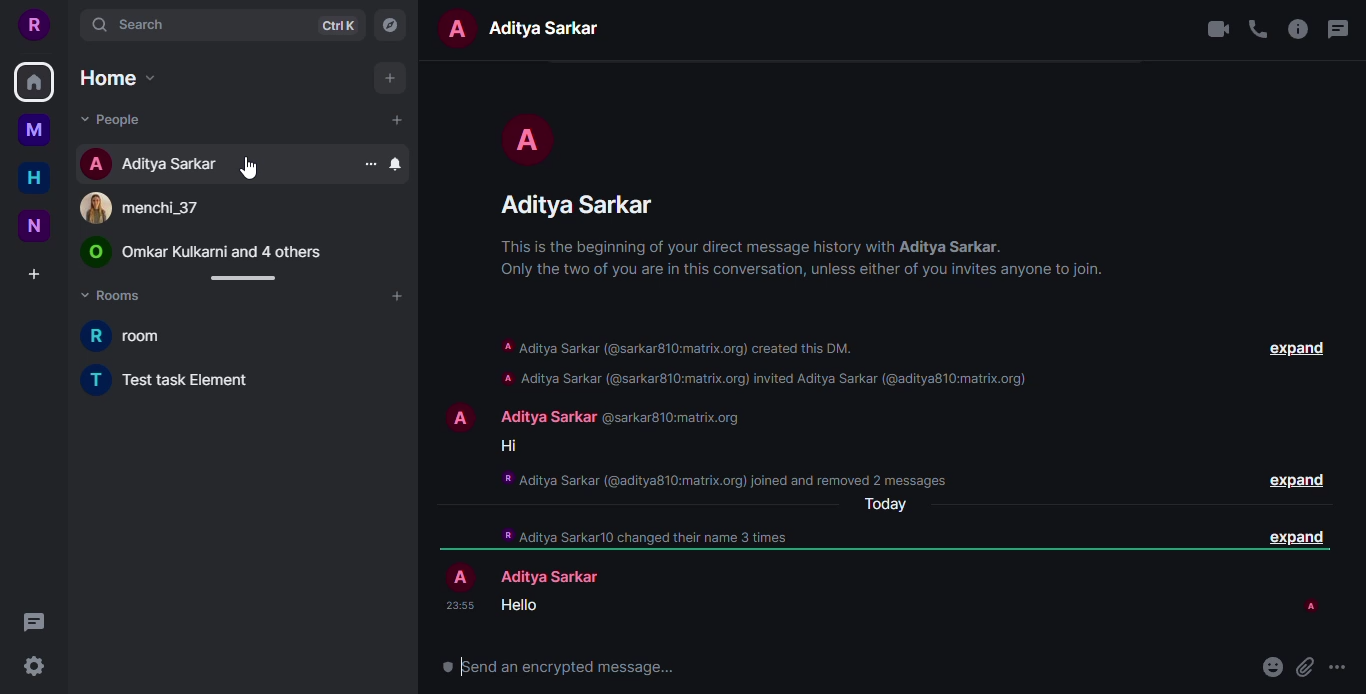  Describe the element at coordinates (677, 349) in the screenshot. I see `Aditya Sarkar (@sarkar810:matrix.org) created this DM.` at that location.